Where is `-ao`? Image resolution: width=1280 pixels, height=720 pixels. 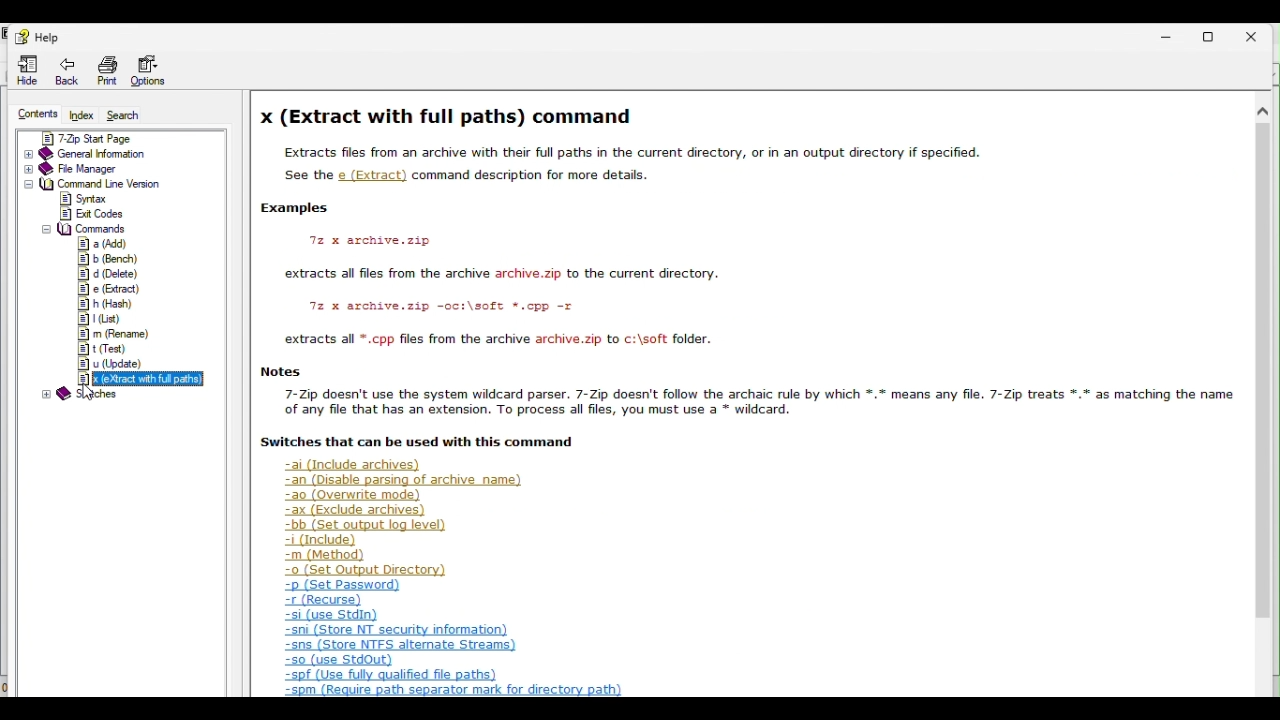 -ao is located at coordinates (361, 496).